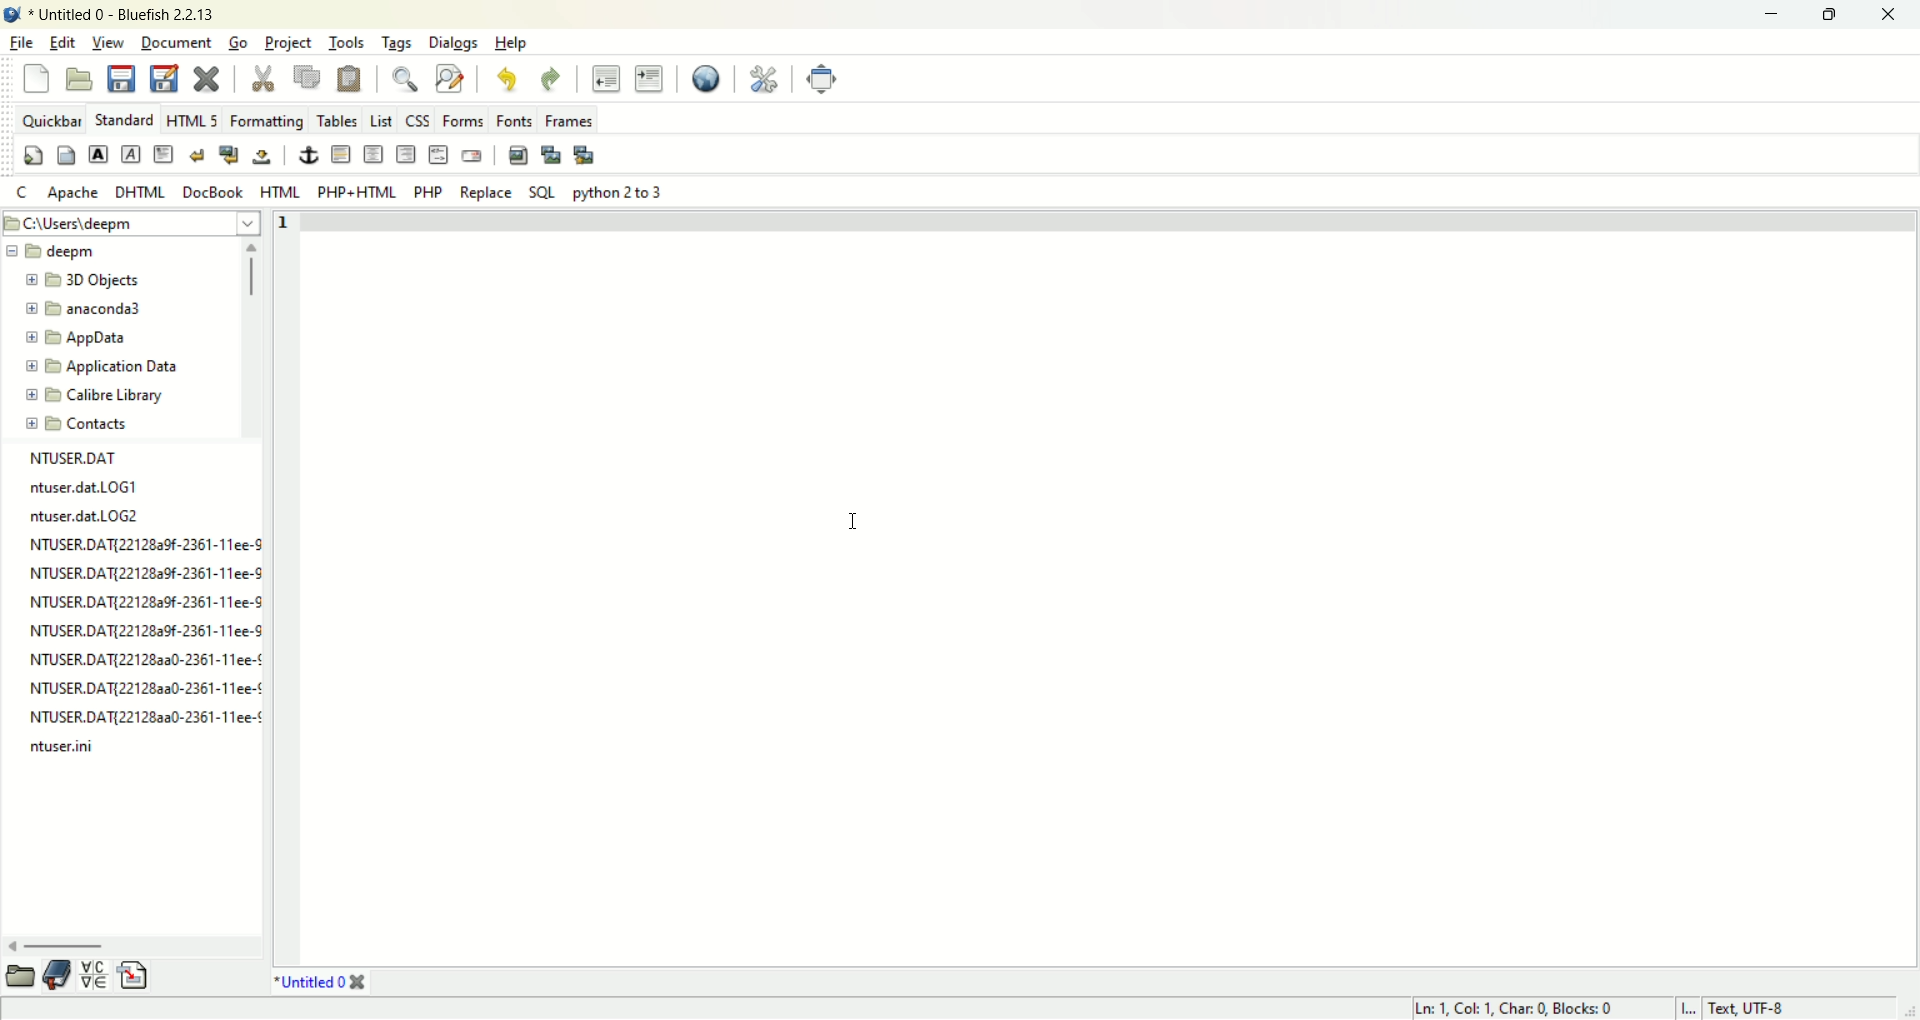  I want to click on copy, so click(308, 77).